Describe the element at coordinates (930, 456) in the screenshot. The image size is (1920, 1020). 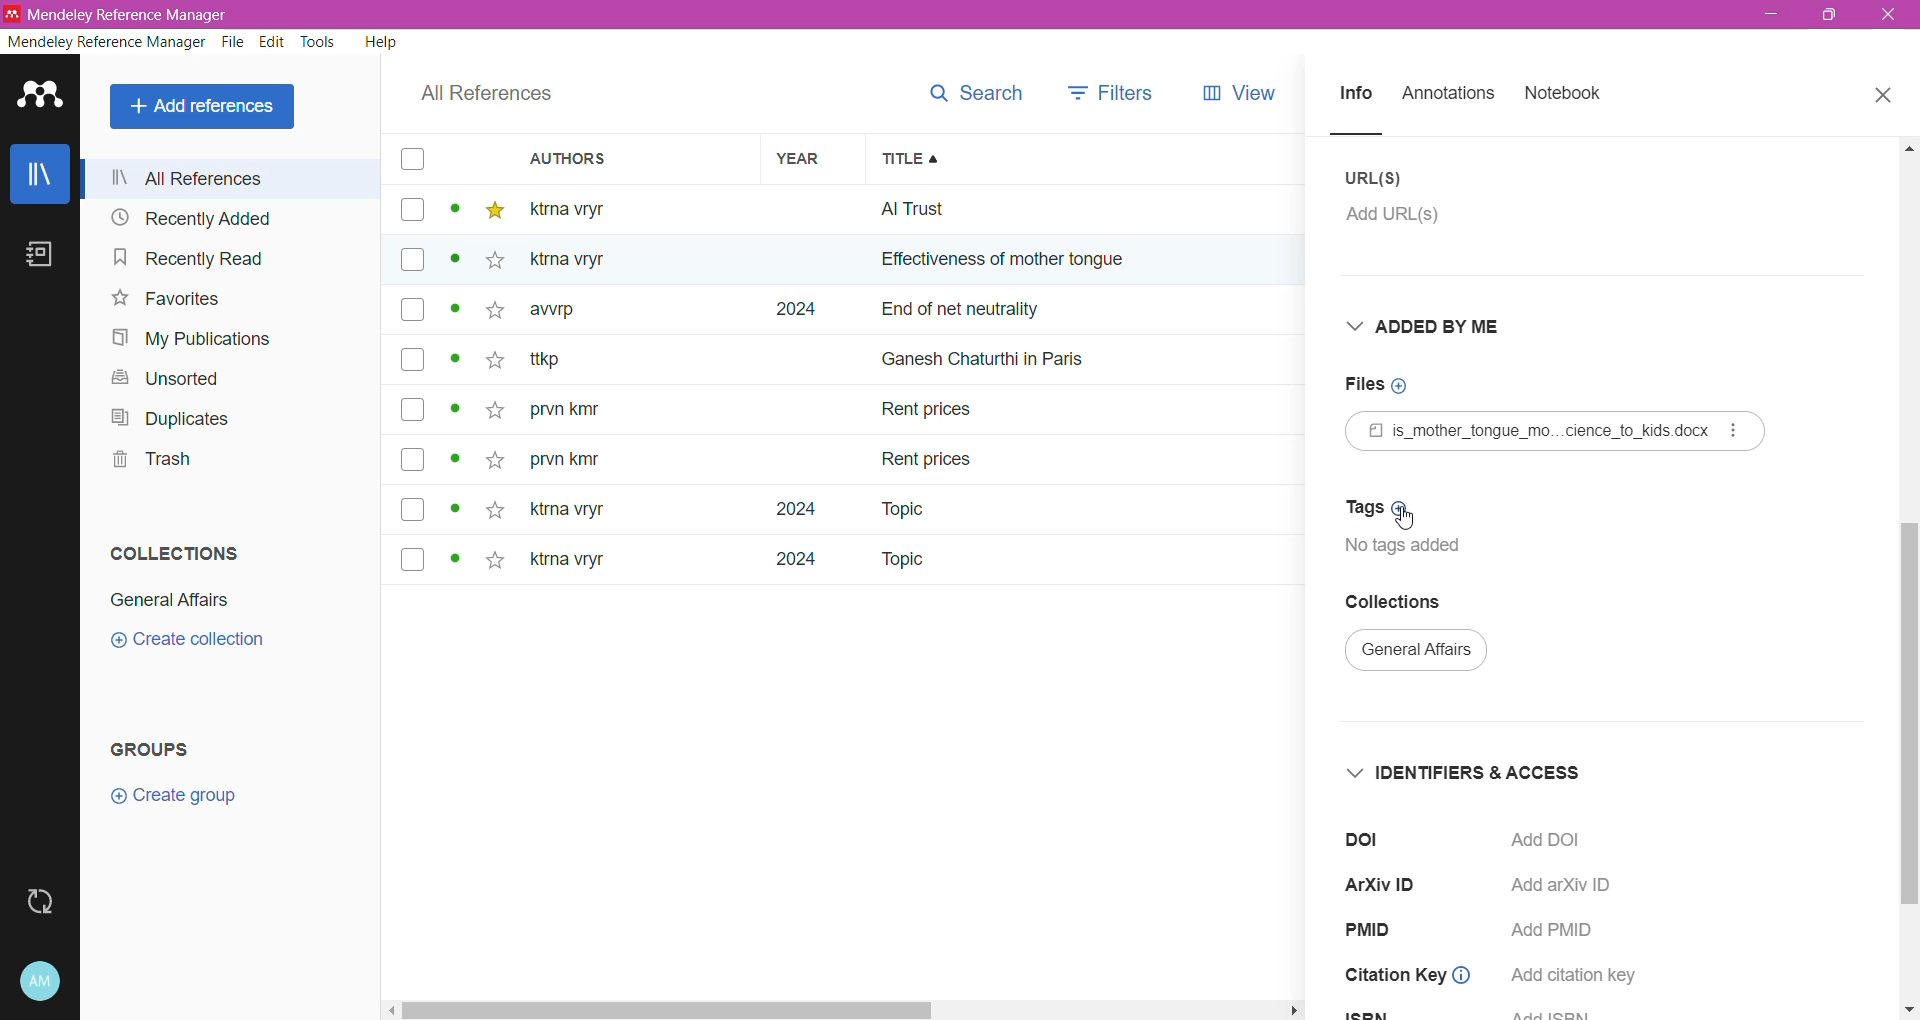
I see `rent prices ` at that location.